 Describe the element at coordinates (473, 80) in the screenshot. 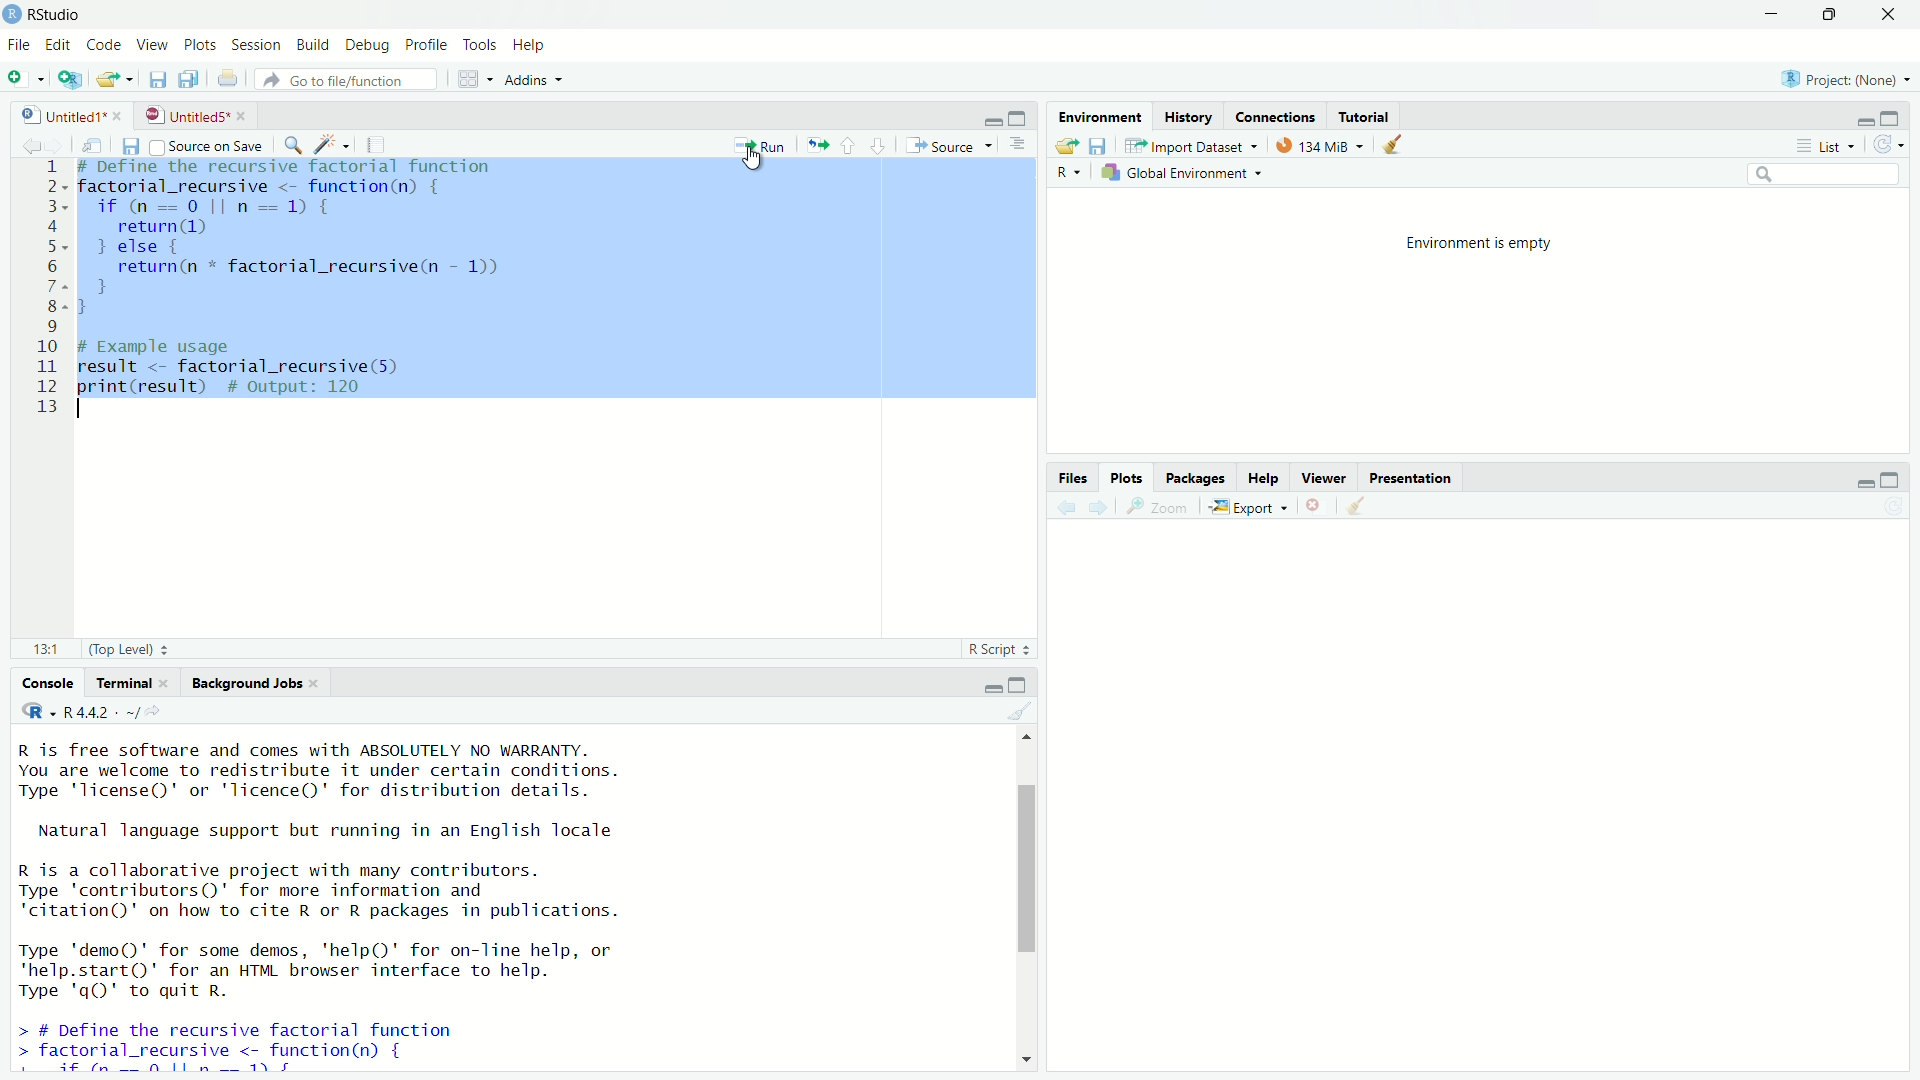

I see `Workspace panes` at that location.